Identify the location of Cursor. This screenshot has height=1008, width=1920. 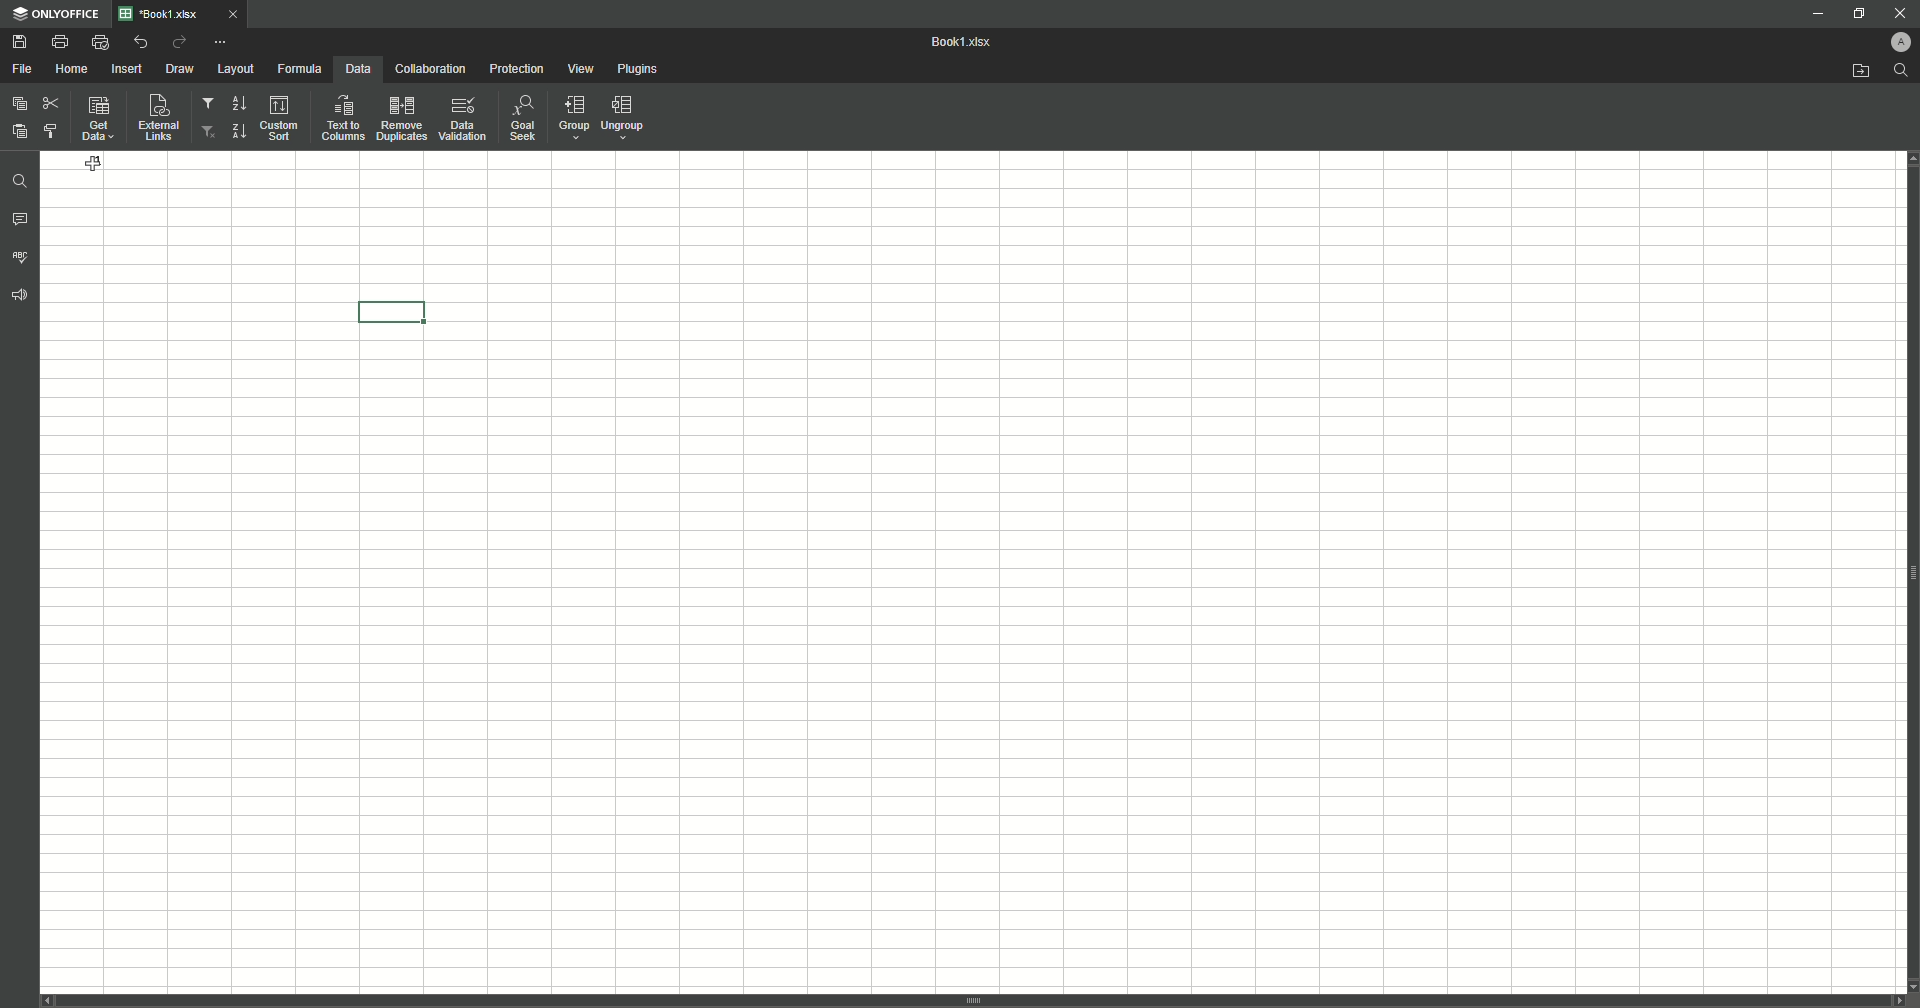
(93, 166).